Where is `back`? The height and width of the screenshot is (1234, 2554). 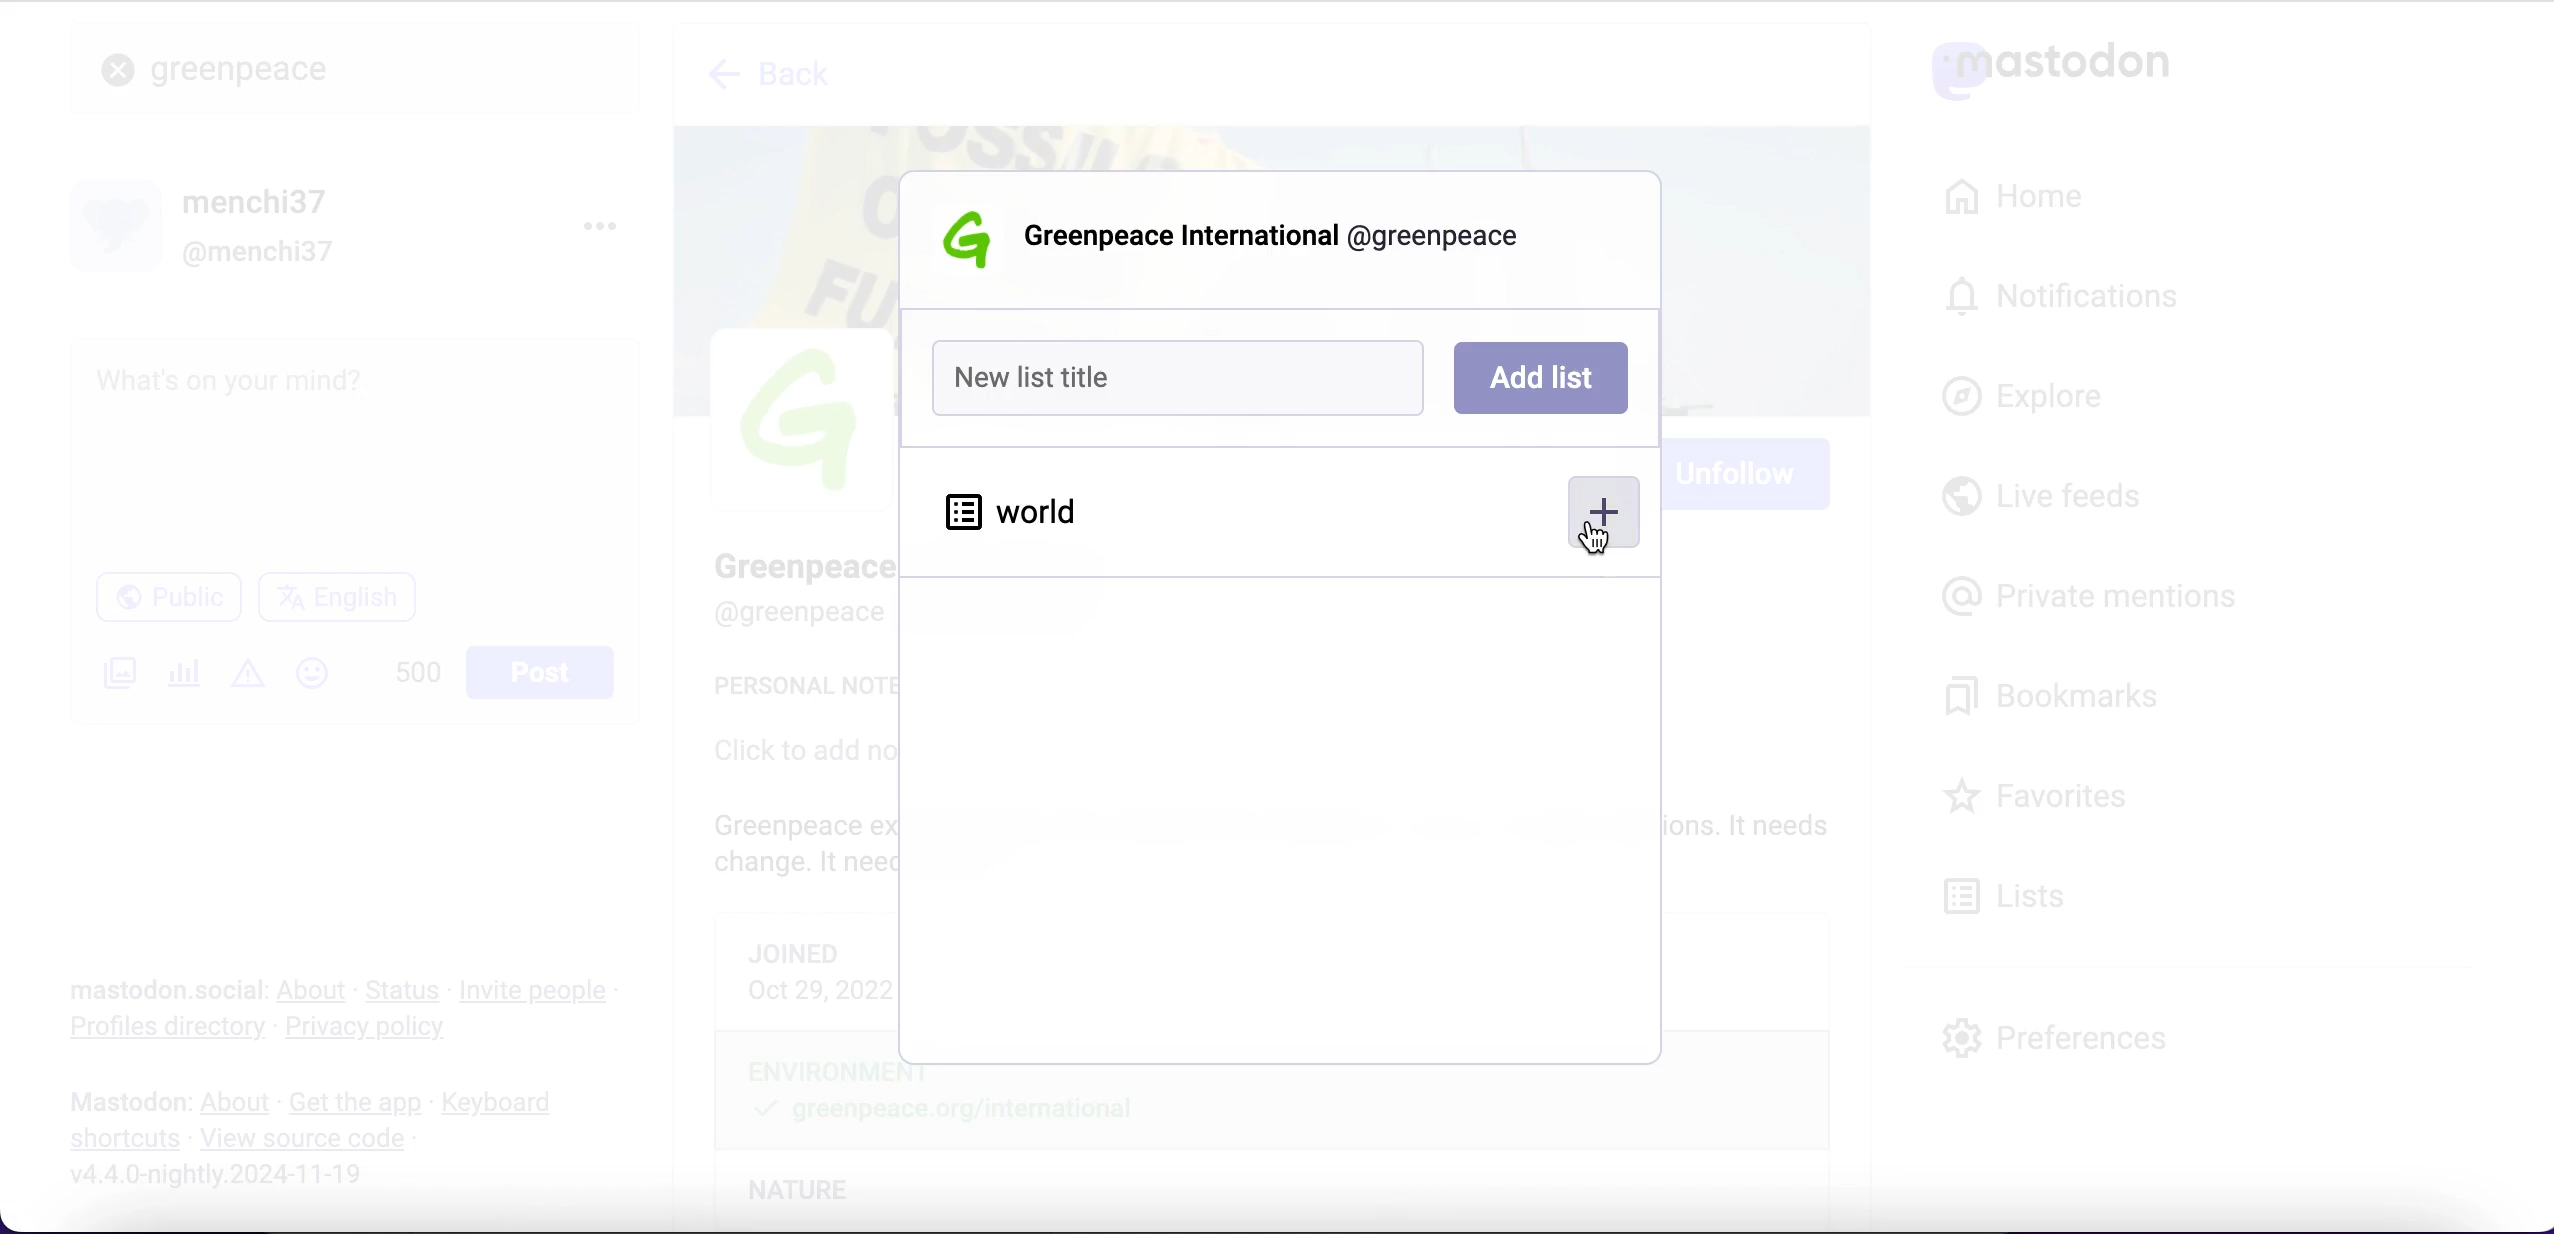
back is located at coordinates (773, 80).